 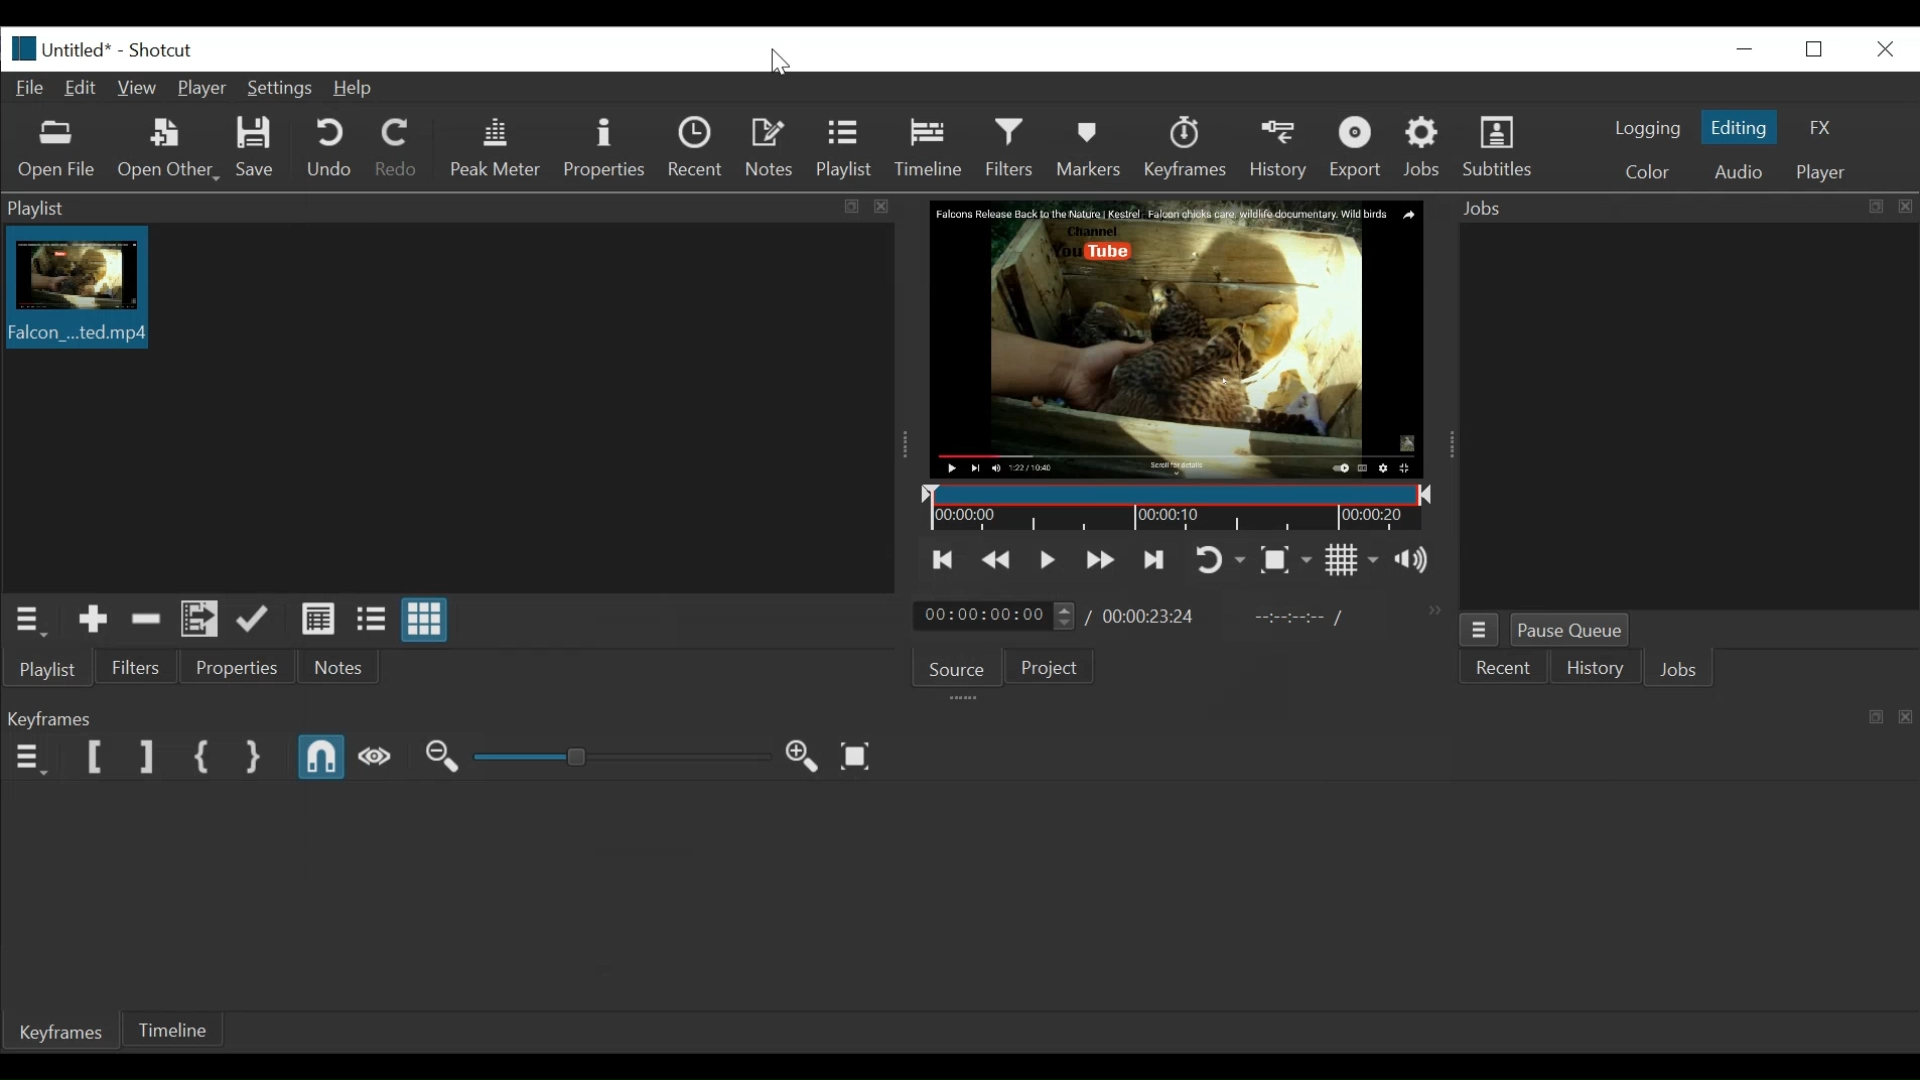 I want to click on Current duration, so click(x=995, y=617).